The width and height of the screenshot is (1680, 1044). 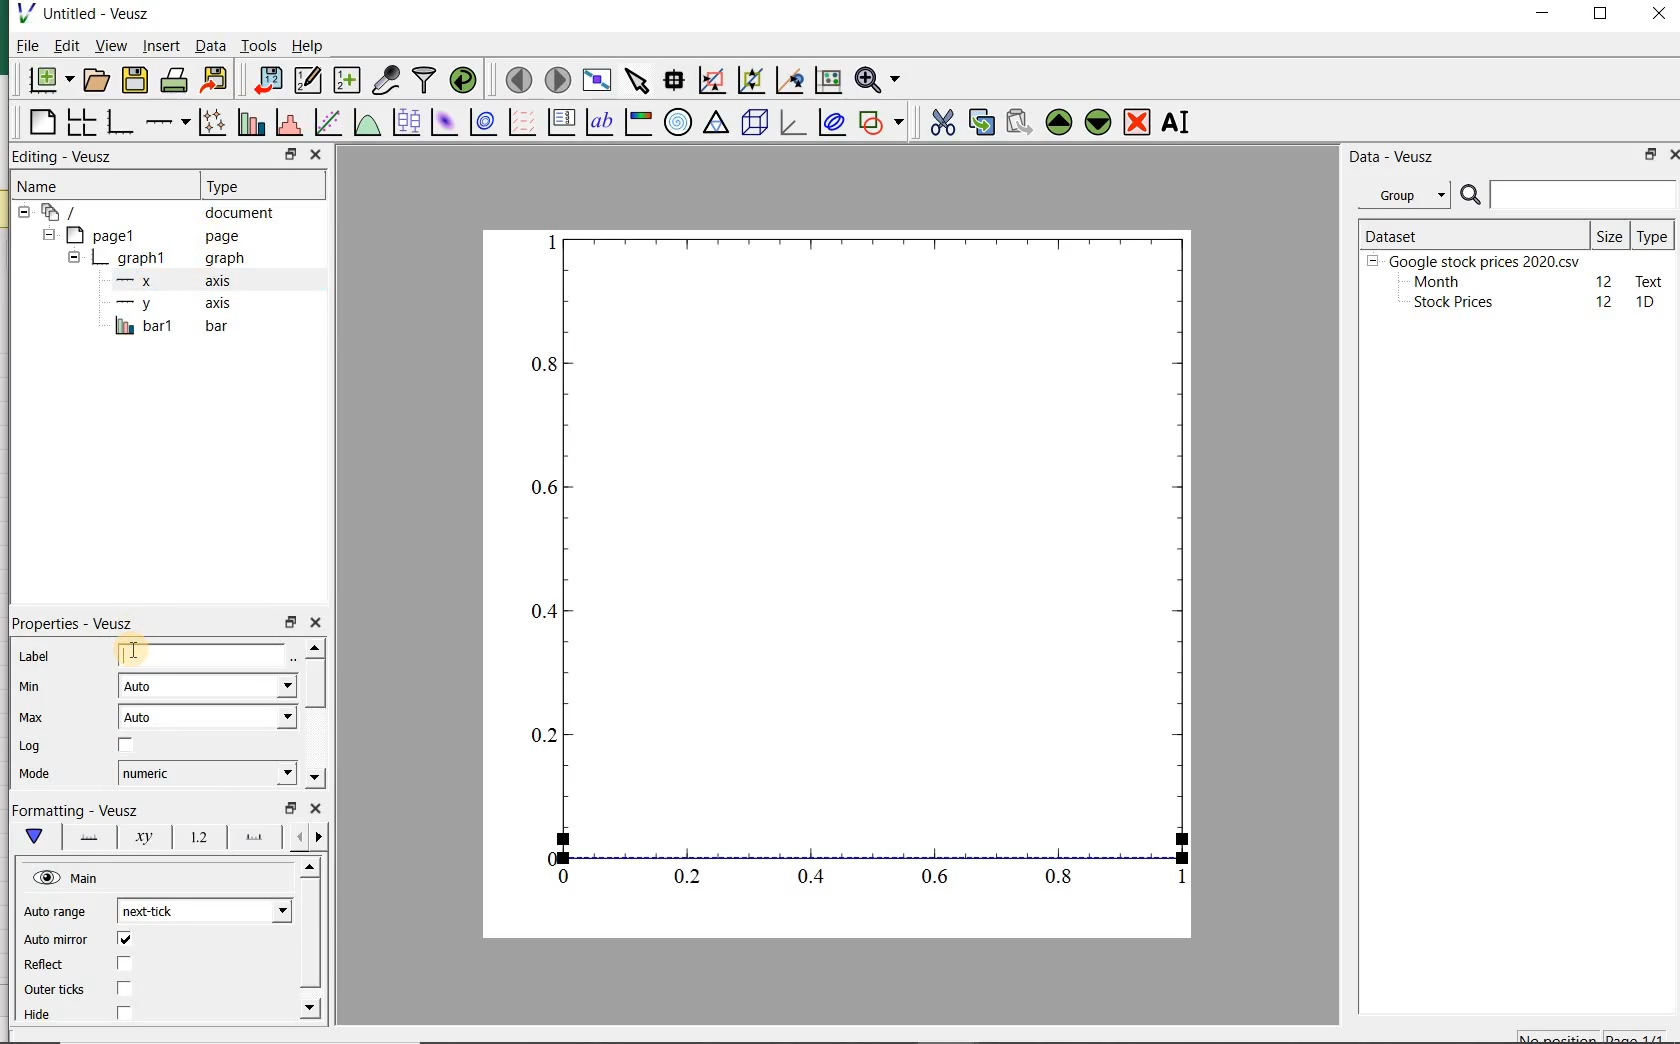 What do you see at coordinates (47, 965) in the screenshot?
I see `Reflect` at bounding box center [47, 965].